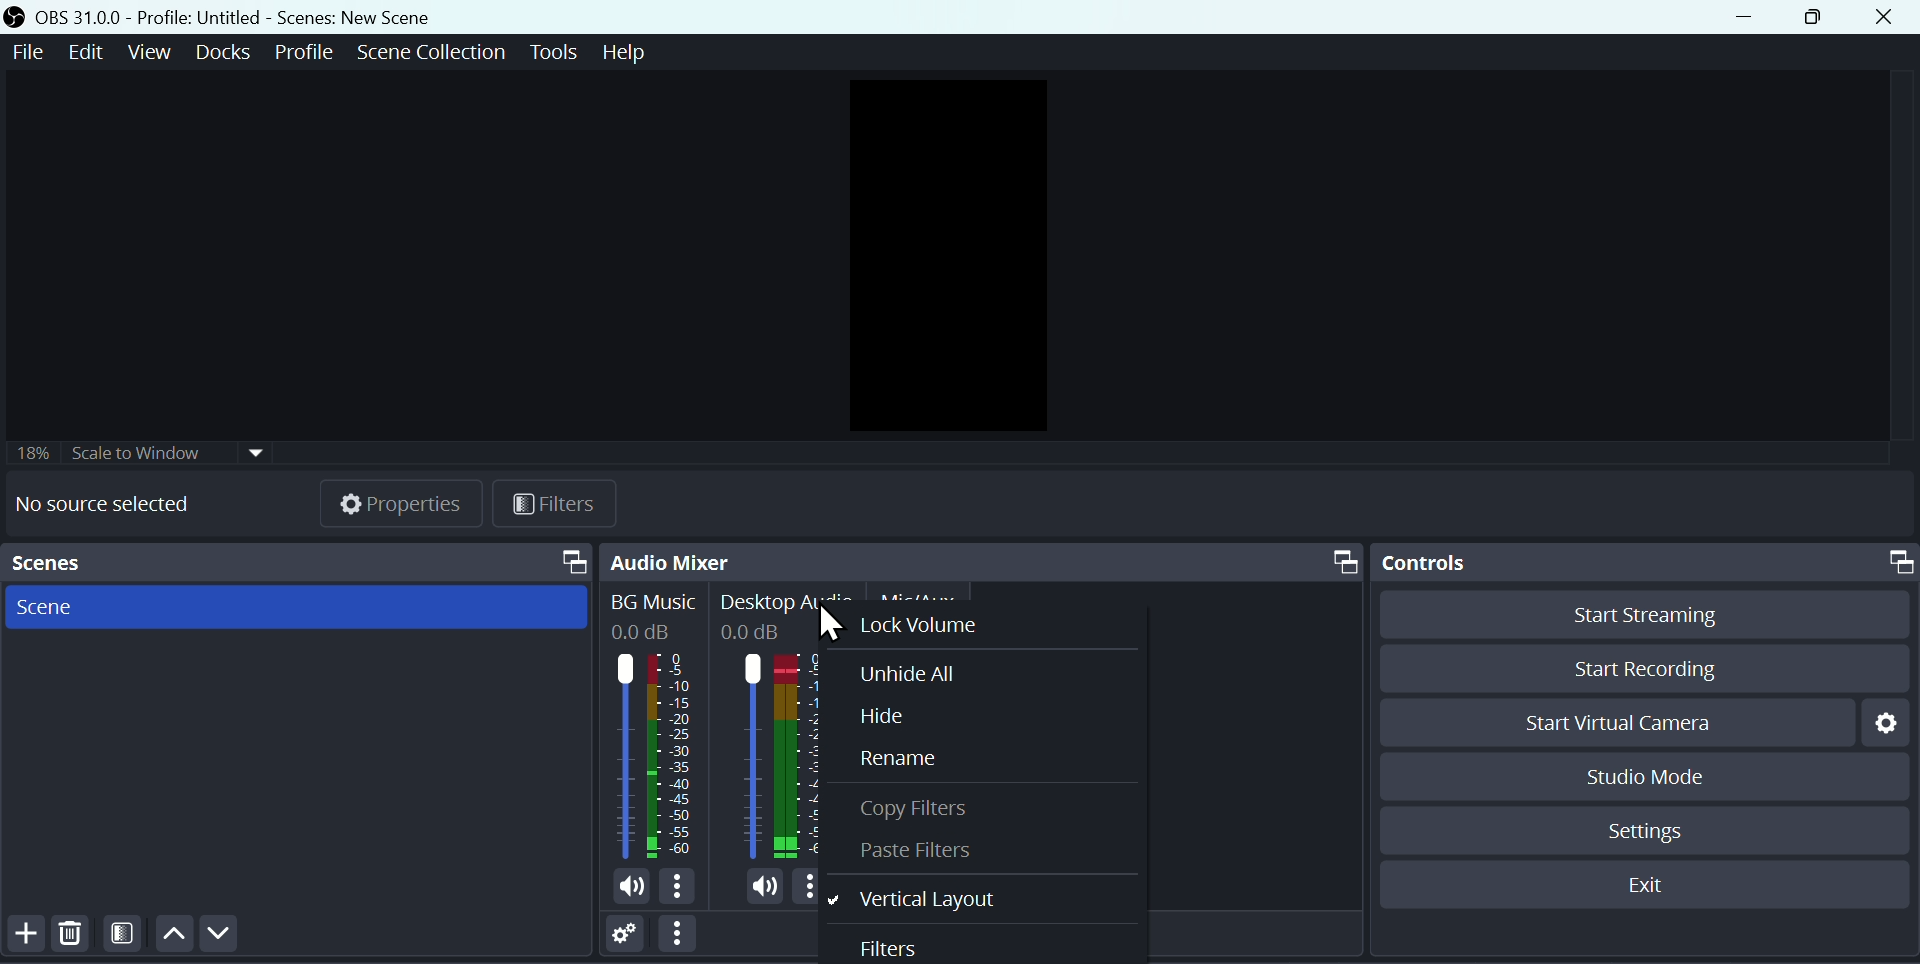 Image resolution: width=1920 pixels, height=964 pixels. Describe the element at coordinates (916, 812) in the screenshot. I see `Copy Filter` at that location.